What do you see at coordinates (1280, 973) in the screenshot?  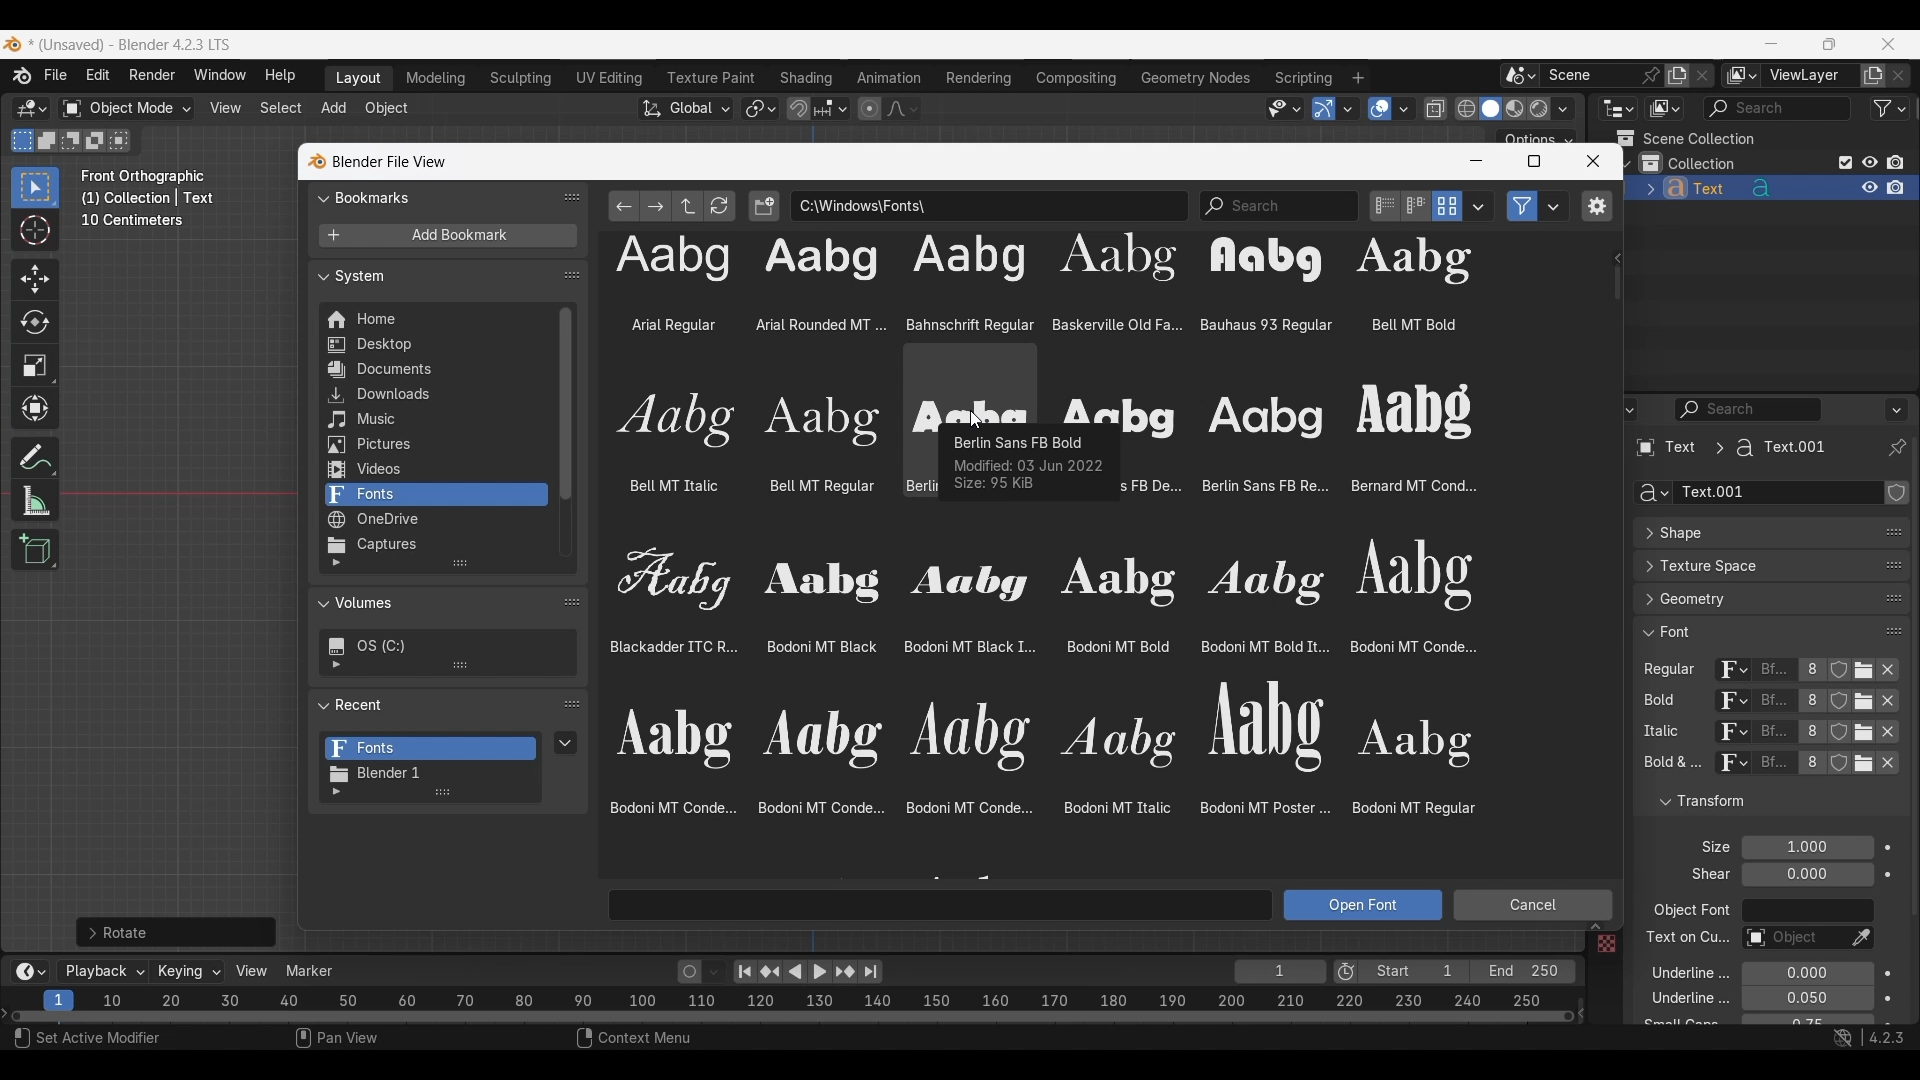 I see `Current frame` at bounding box center [1280, 973].